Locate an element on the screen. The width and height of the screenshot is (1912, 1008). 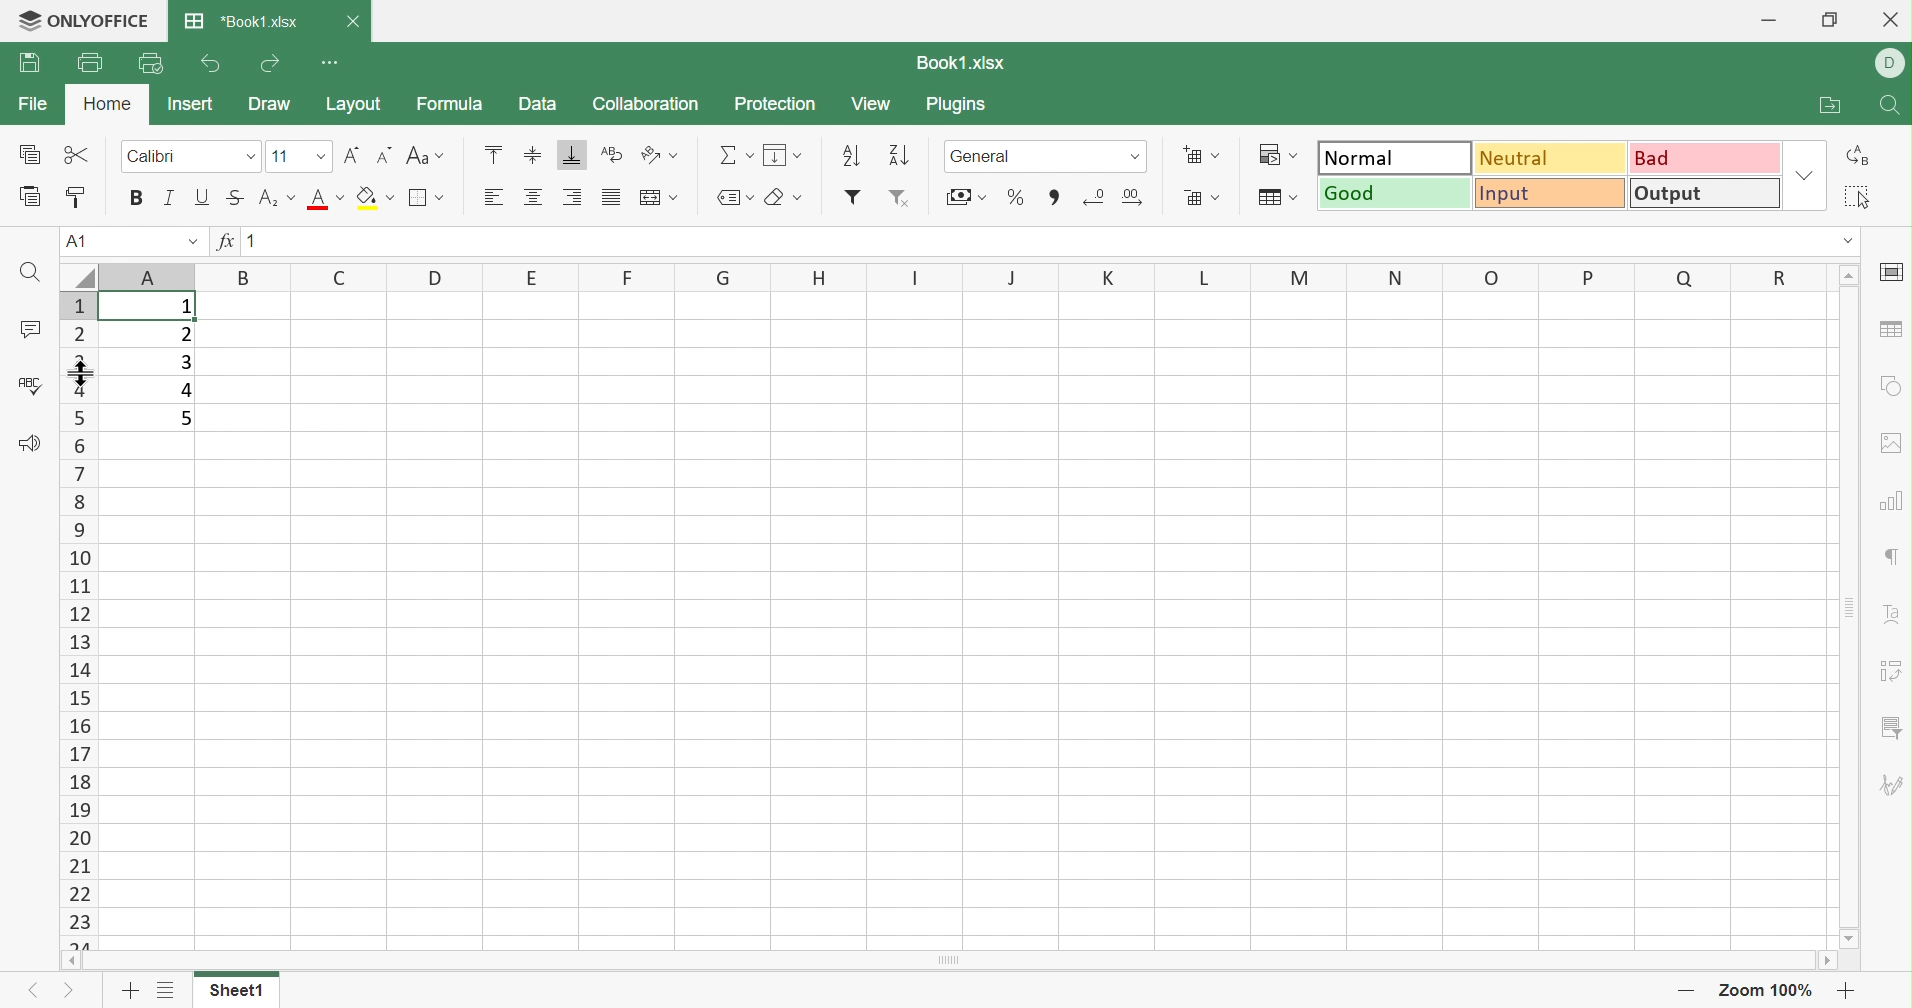
Accounting style is located at coordinates (956, 199).